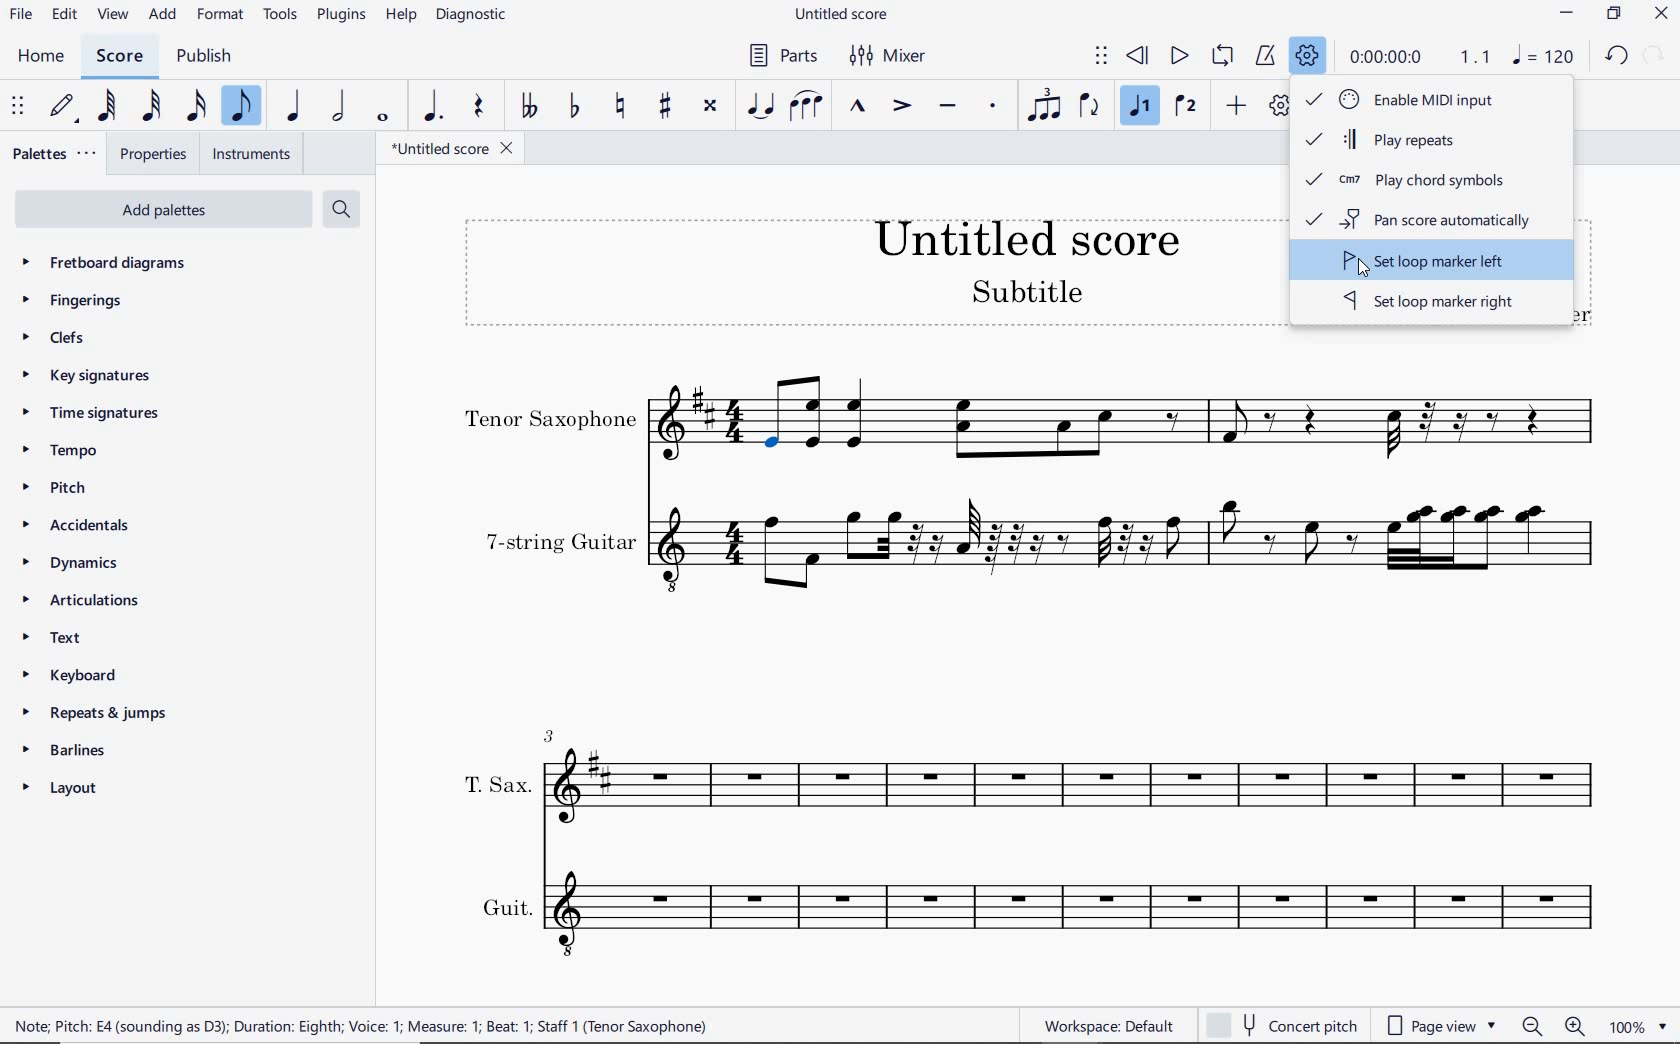 The height and width of the screenshot is (1044, 1680). I want to click on ZOOM FACTOR, so click(1640, 1029).